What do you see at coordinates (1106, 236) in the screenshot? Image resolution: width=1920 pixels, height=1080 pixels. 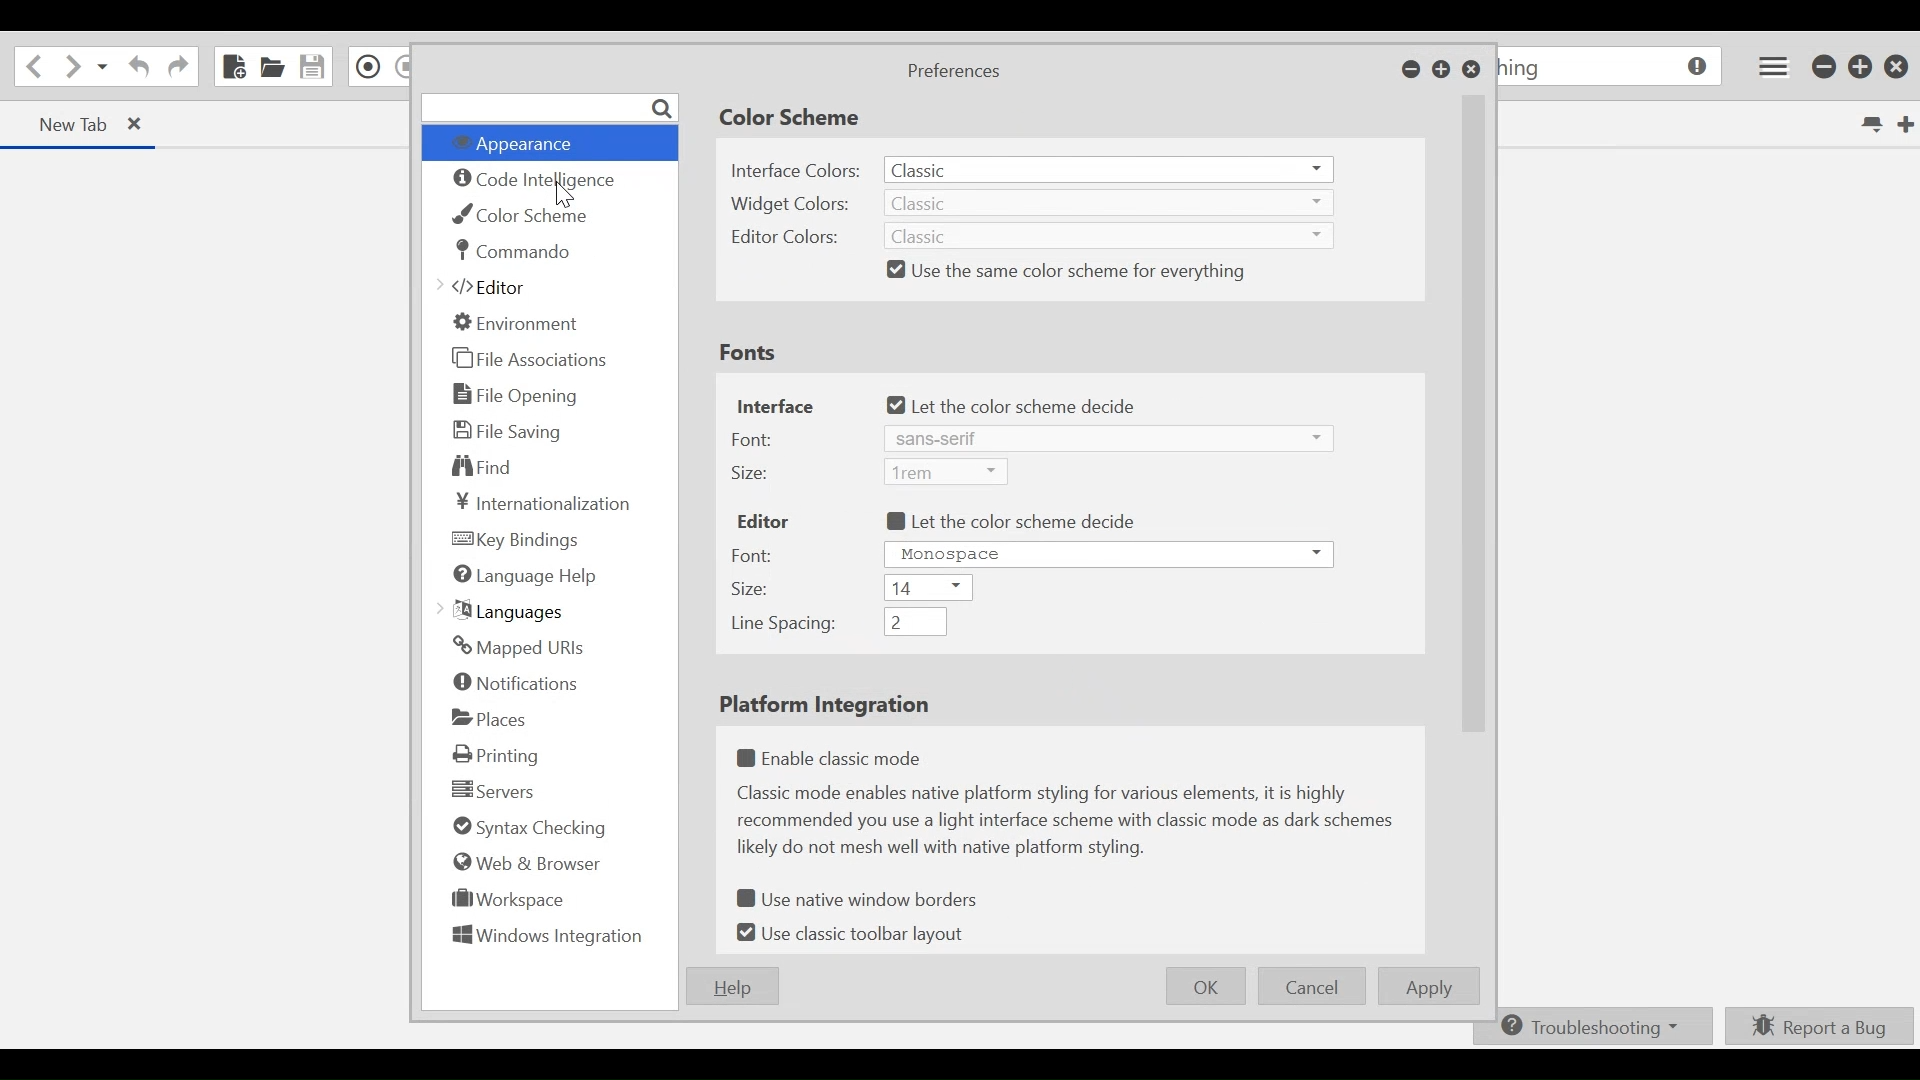 I see `classic` at bounding box center [1106, 236].